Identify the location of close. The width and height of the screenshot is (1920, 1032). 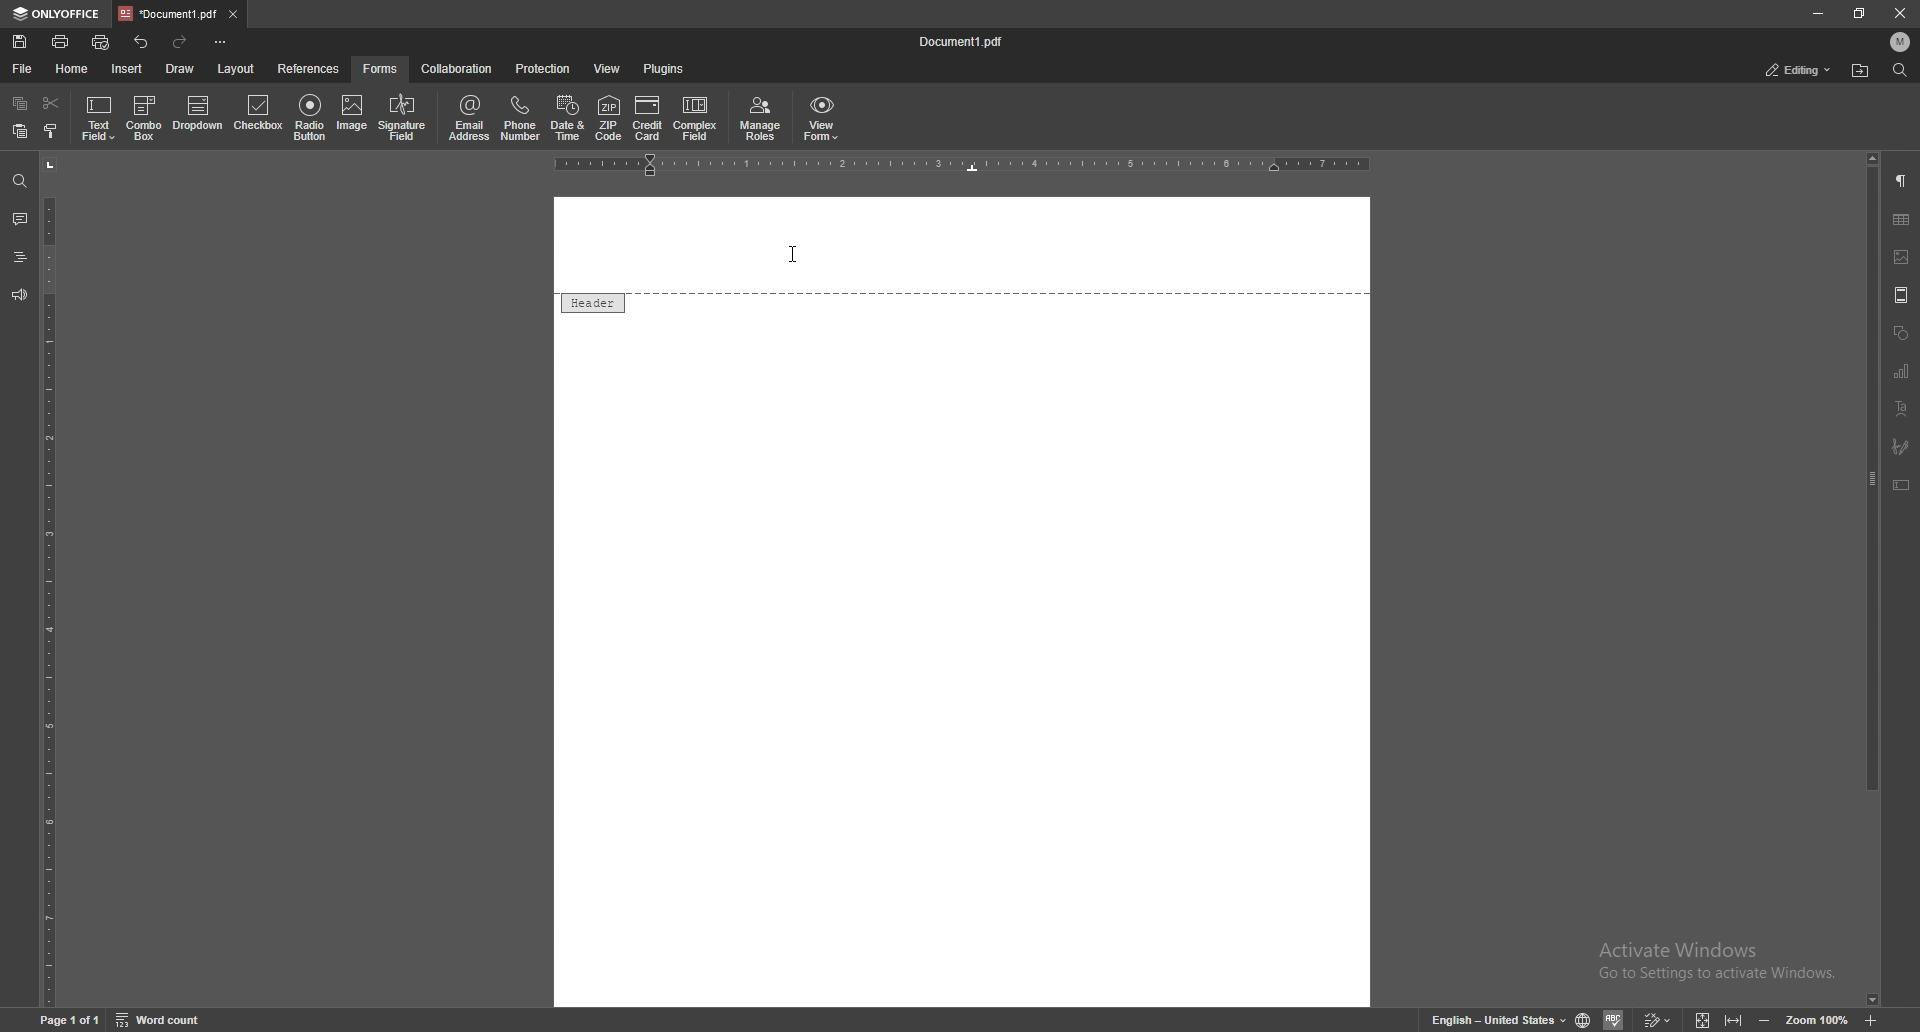
(1899, 13).